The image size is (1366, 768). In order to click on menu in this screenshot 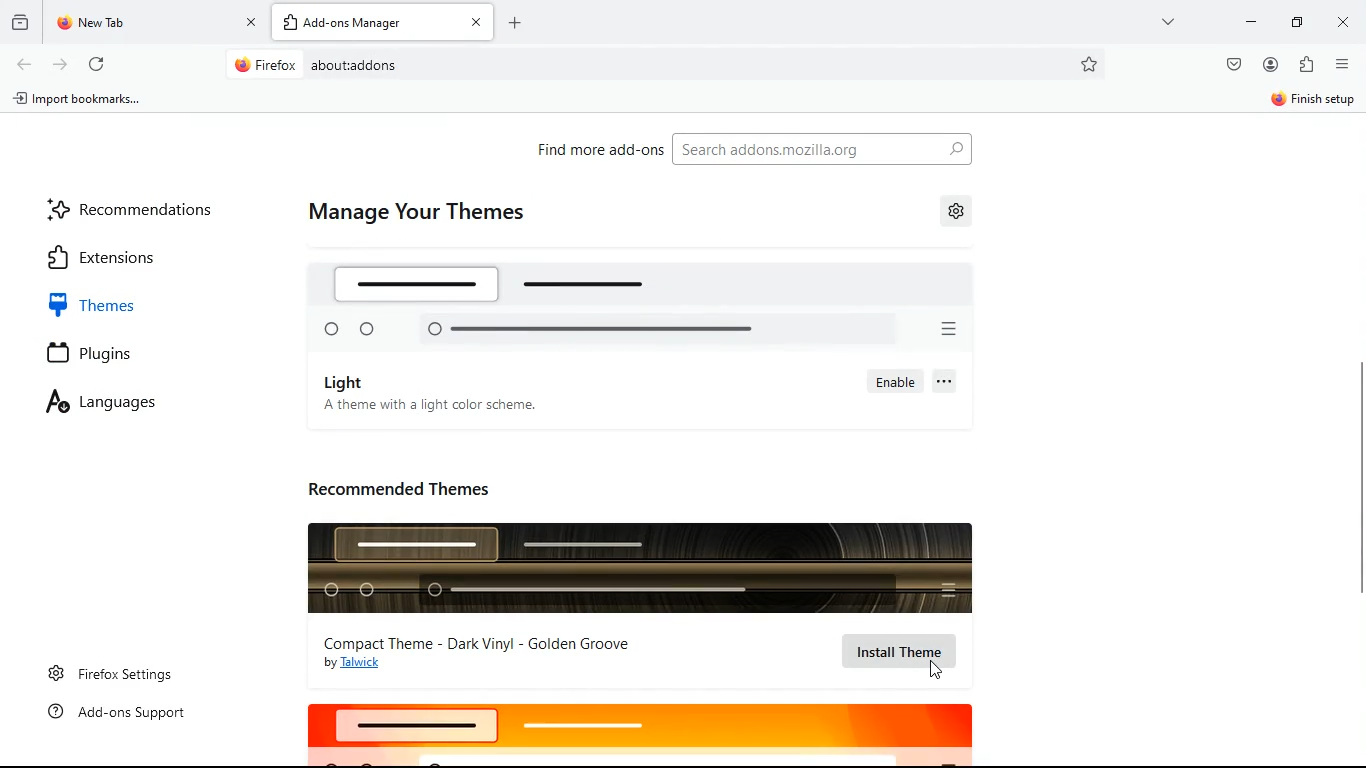, I will do `click(1342, 65)`.